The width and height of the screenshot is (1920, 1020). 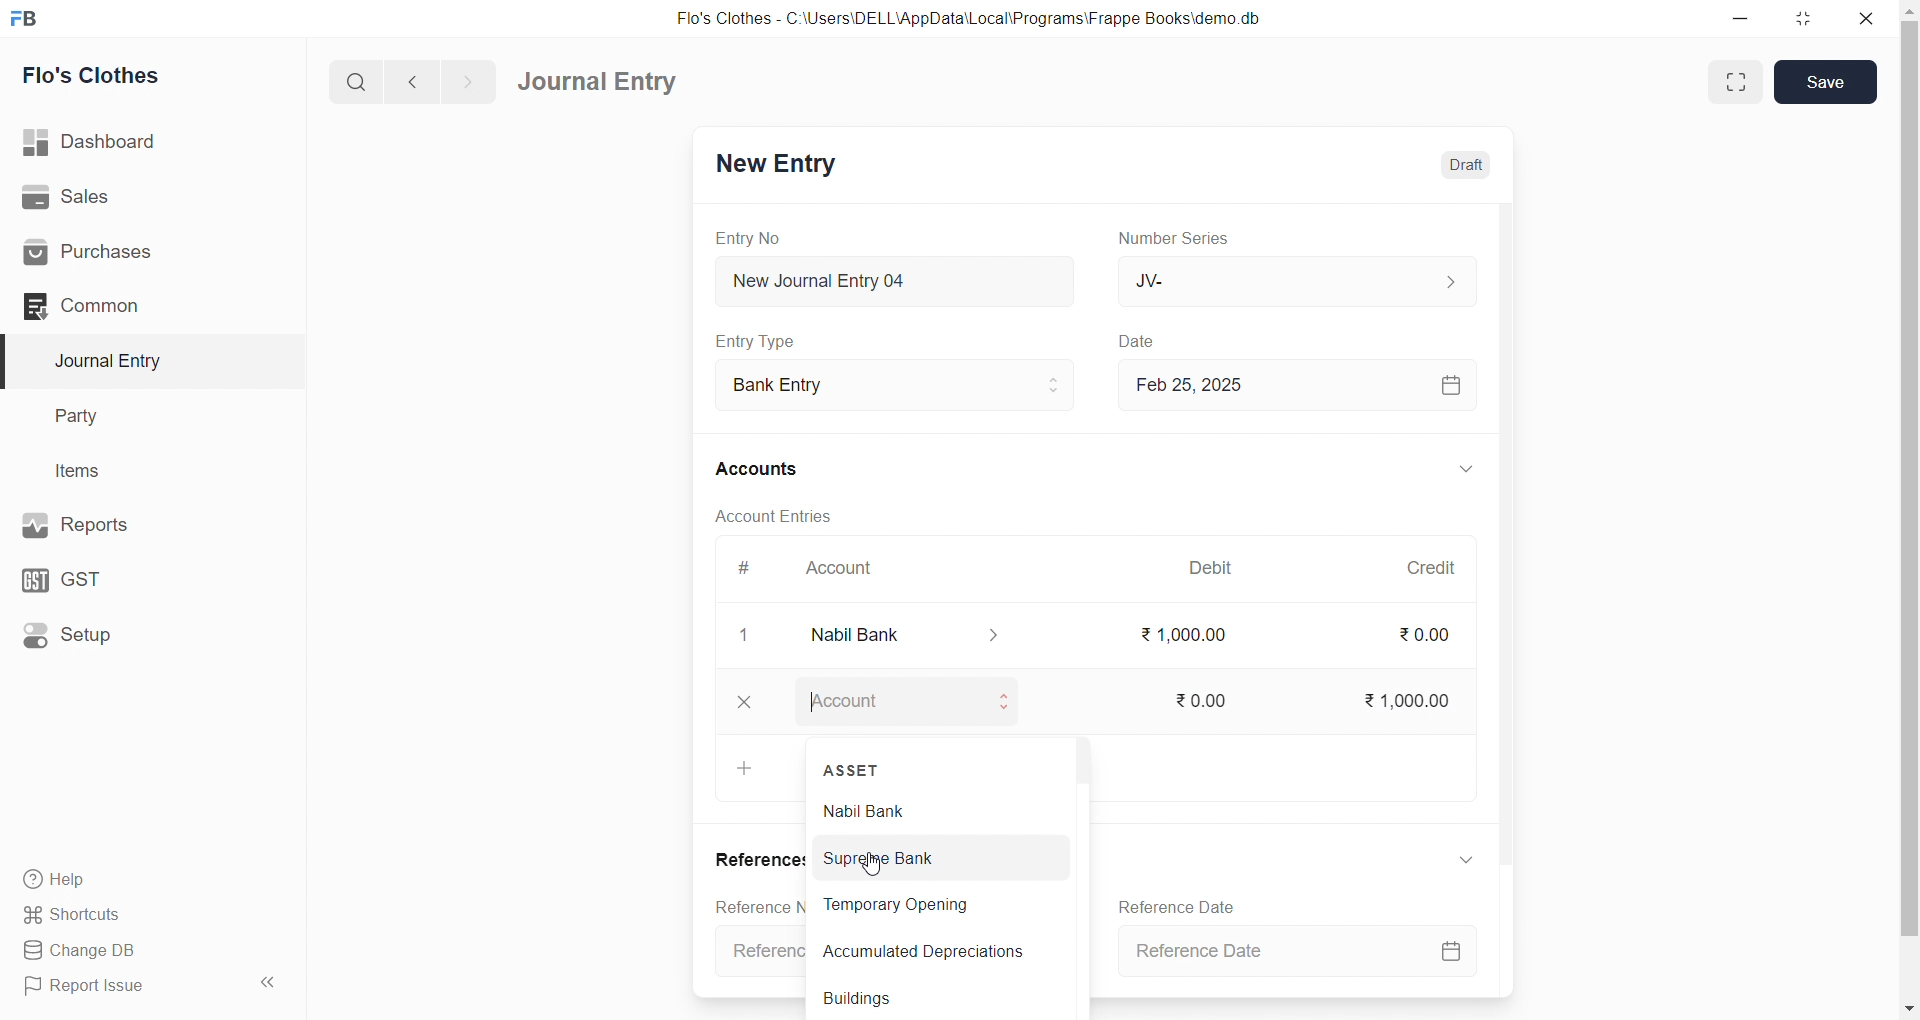 I want to click on Number Series, so click(x=1188, y=237).